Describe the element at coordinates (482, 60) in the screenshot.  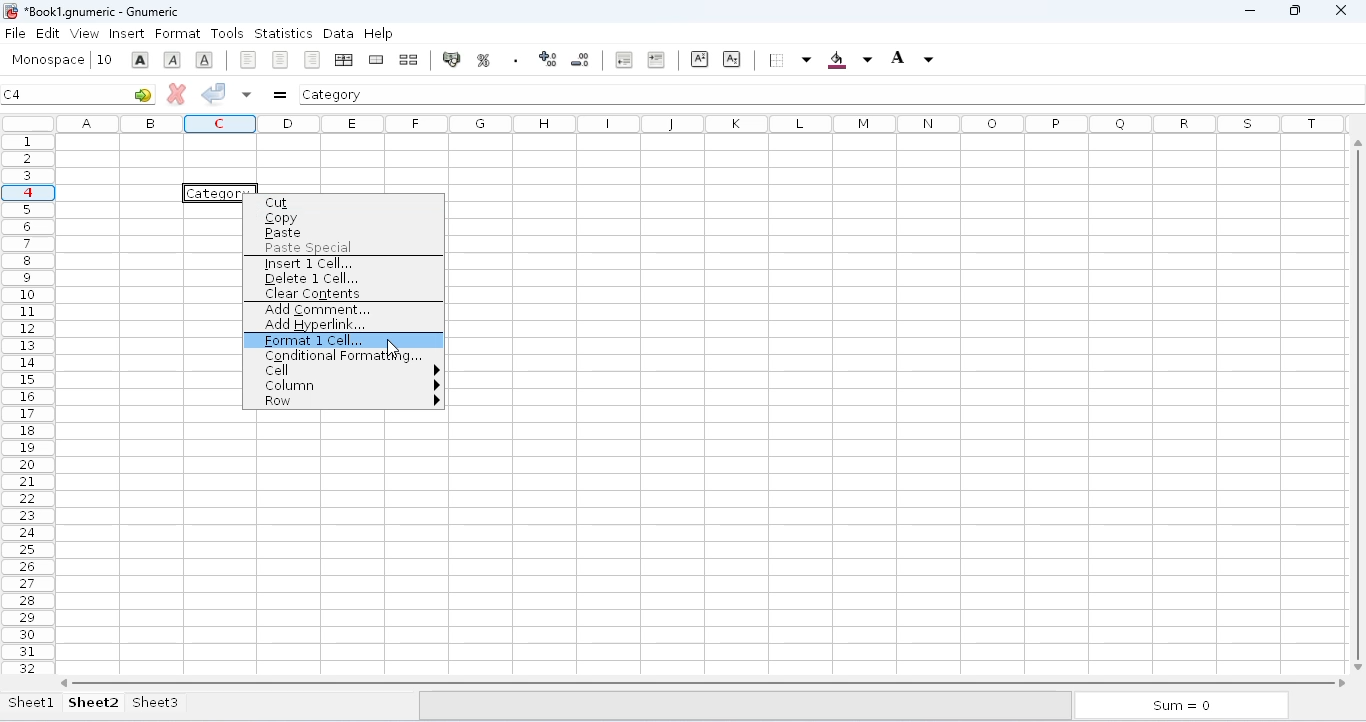
I see `format the selection as percentage` at that location.